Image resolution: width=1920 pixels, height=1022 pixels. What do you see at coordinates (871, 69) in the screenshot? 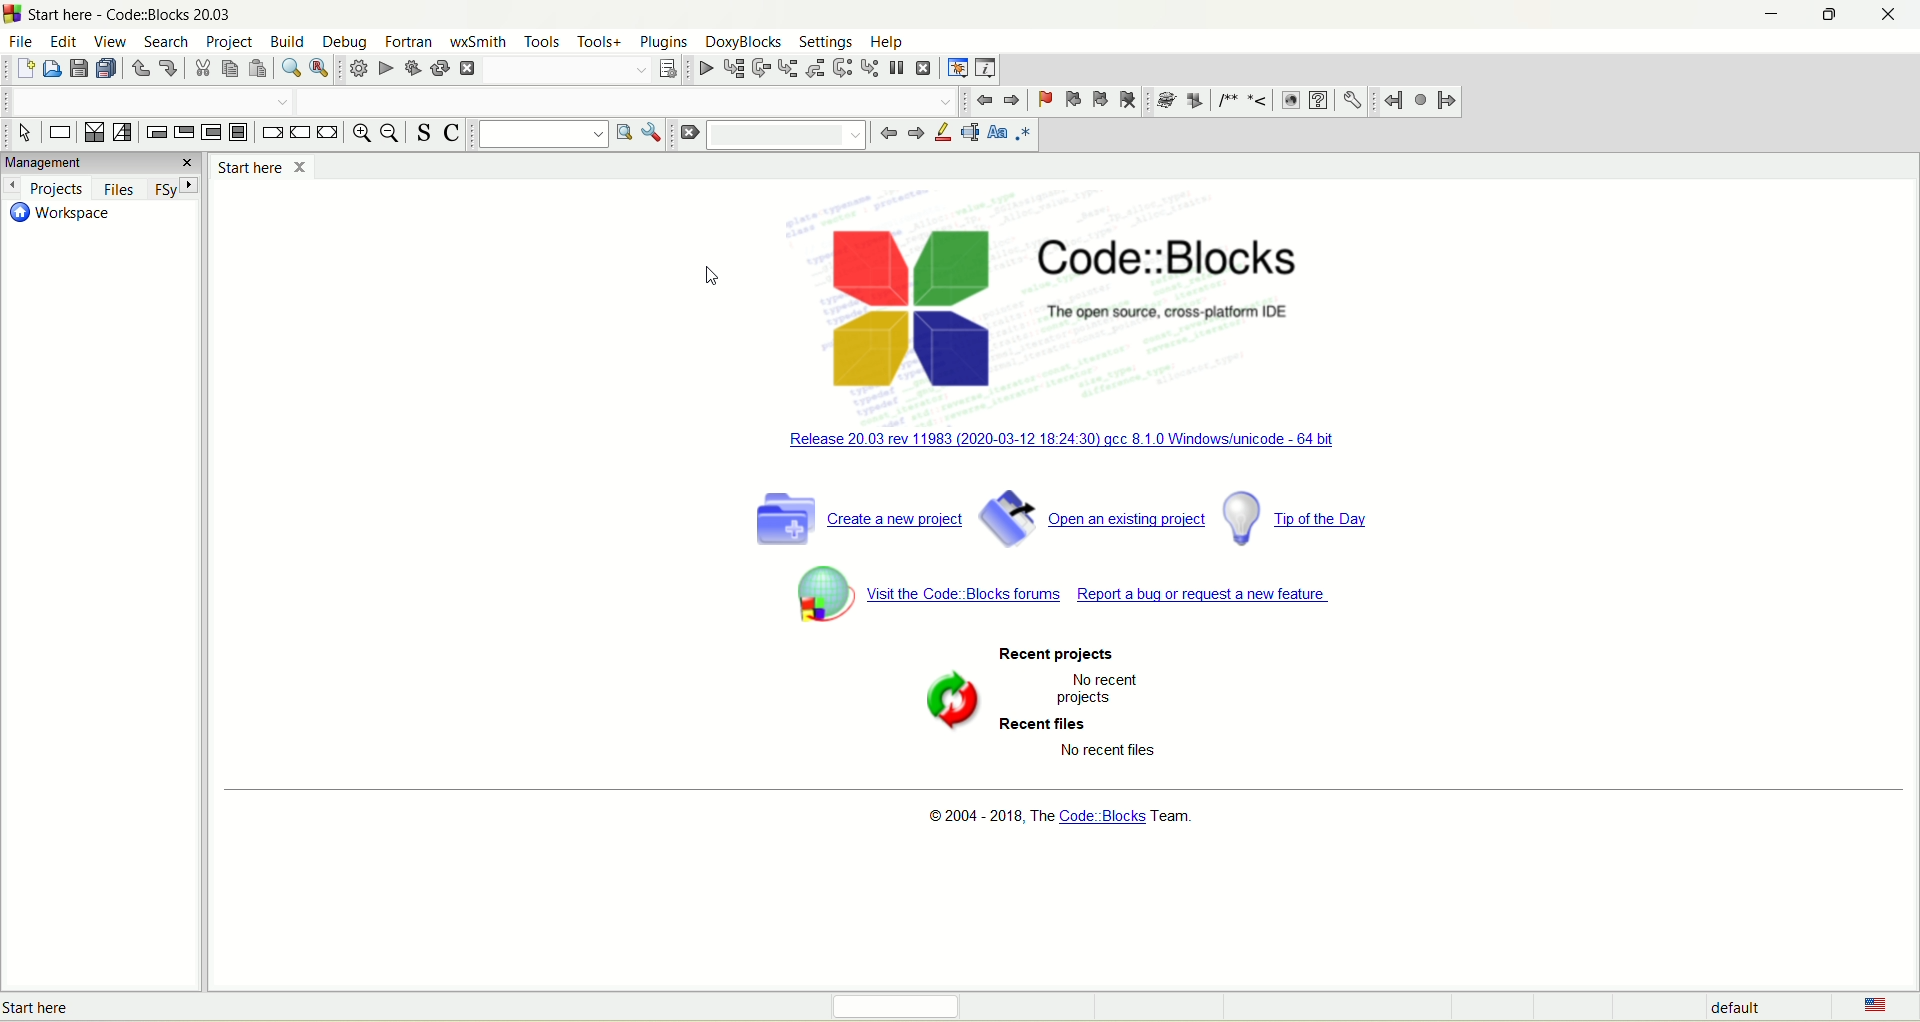
I see `step into instruction` at bounding box center [871, 69].